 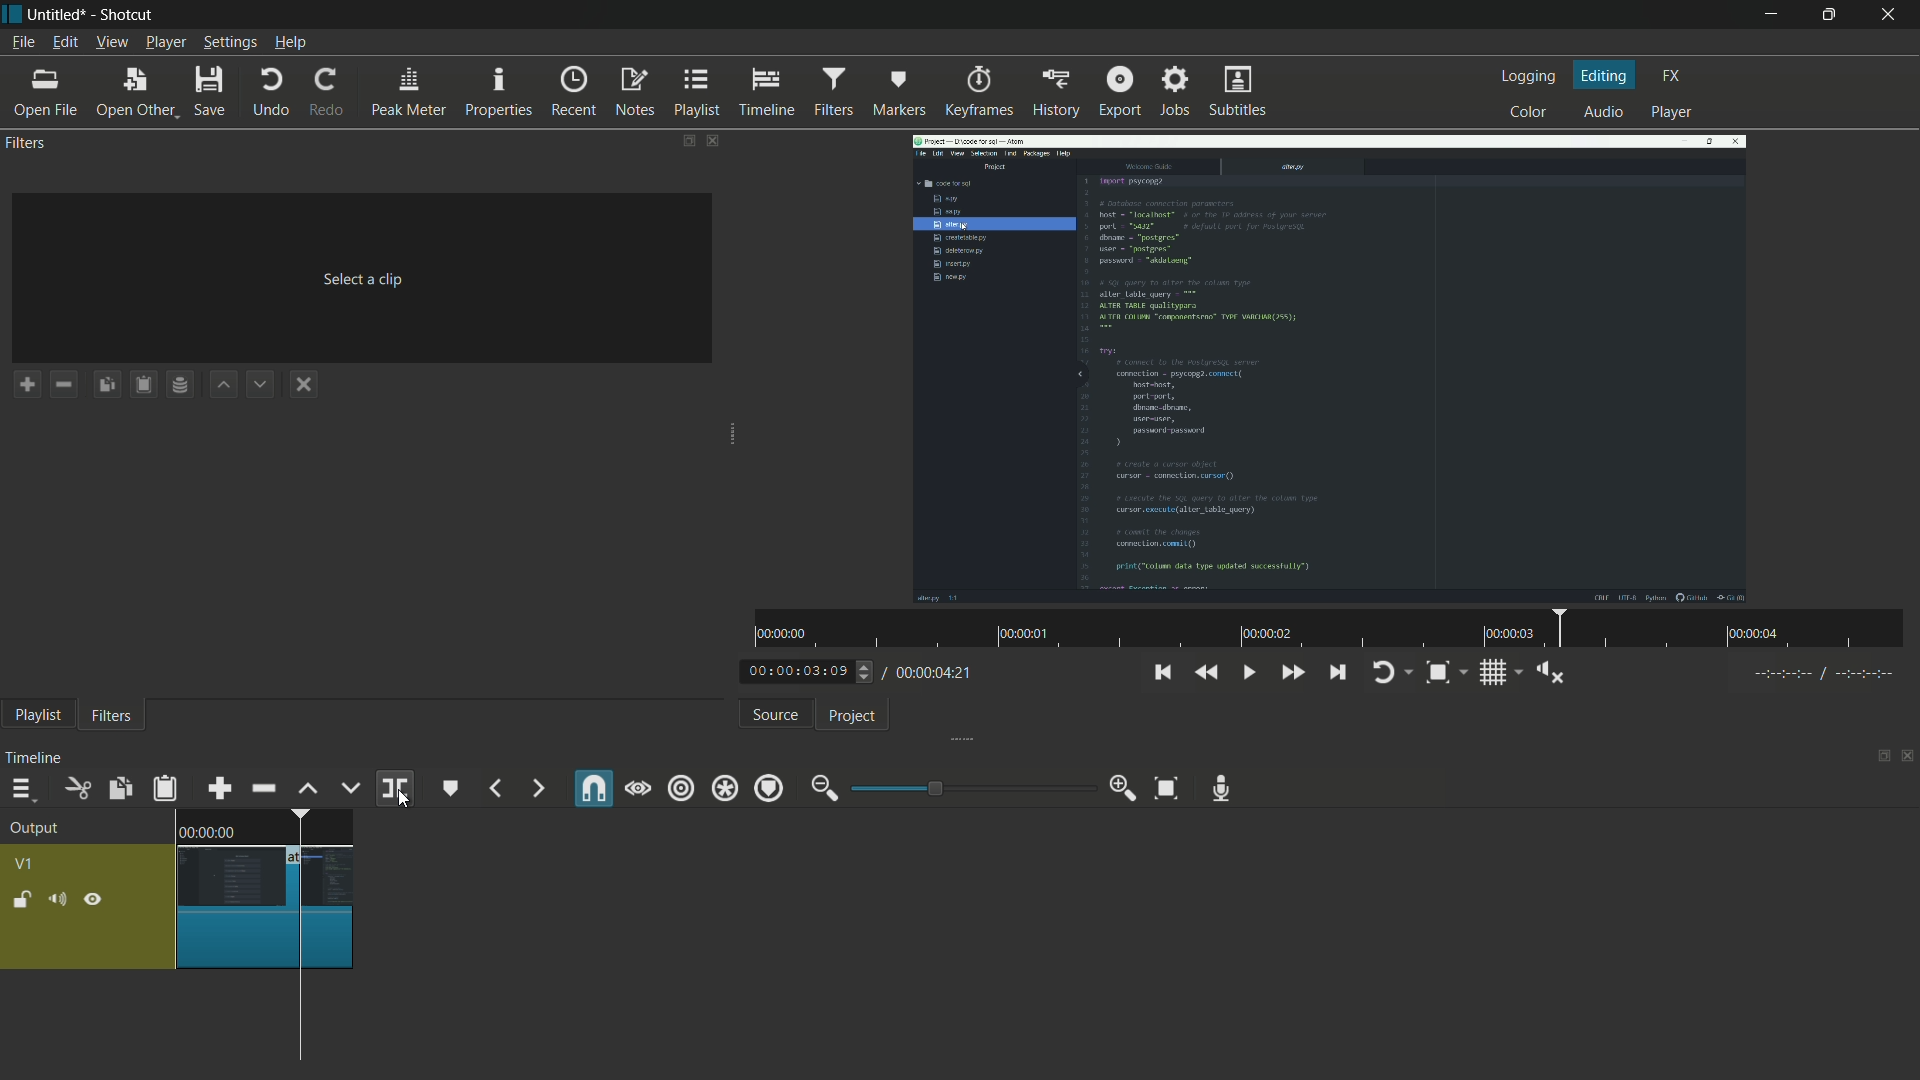 I want to click on remove filter, so click(x=64, y=384).